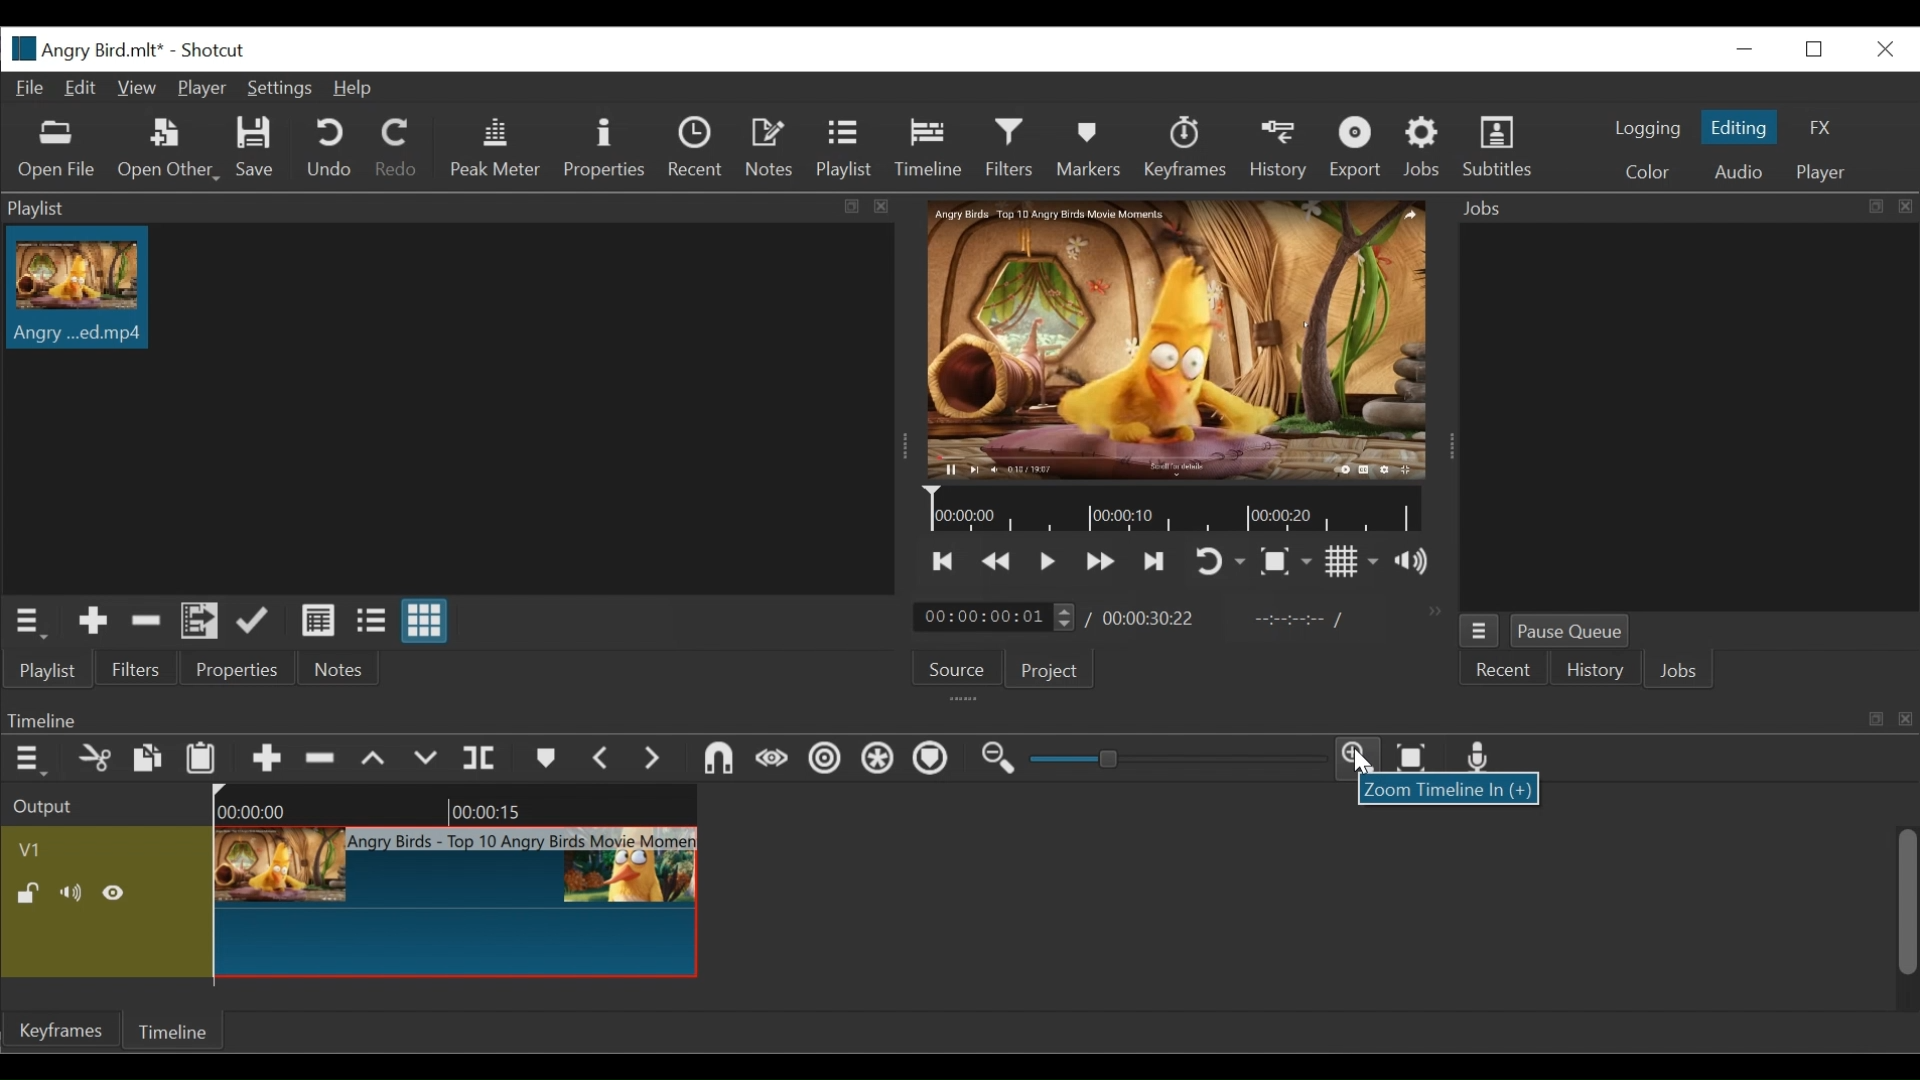  I want to click on Recent, so click(698, 148).